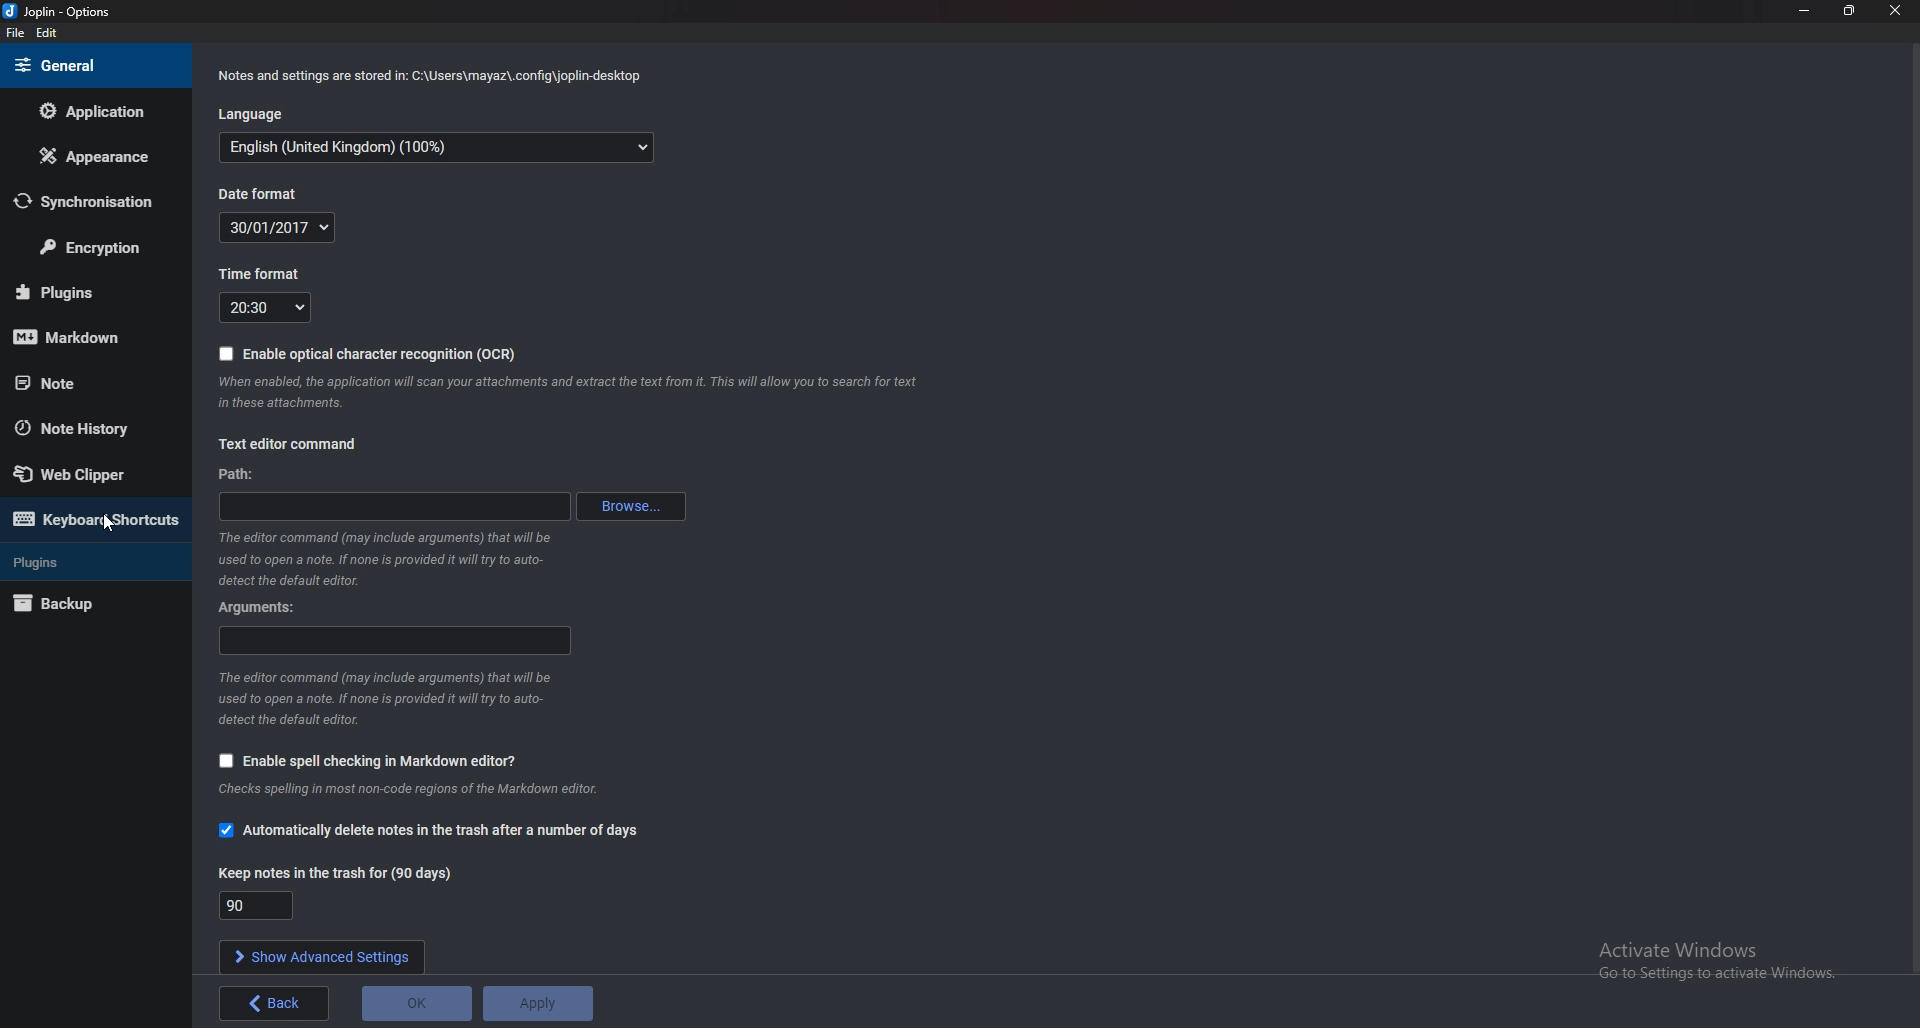  I want to click on Time format, so click(266, 308).